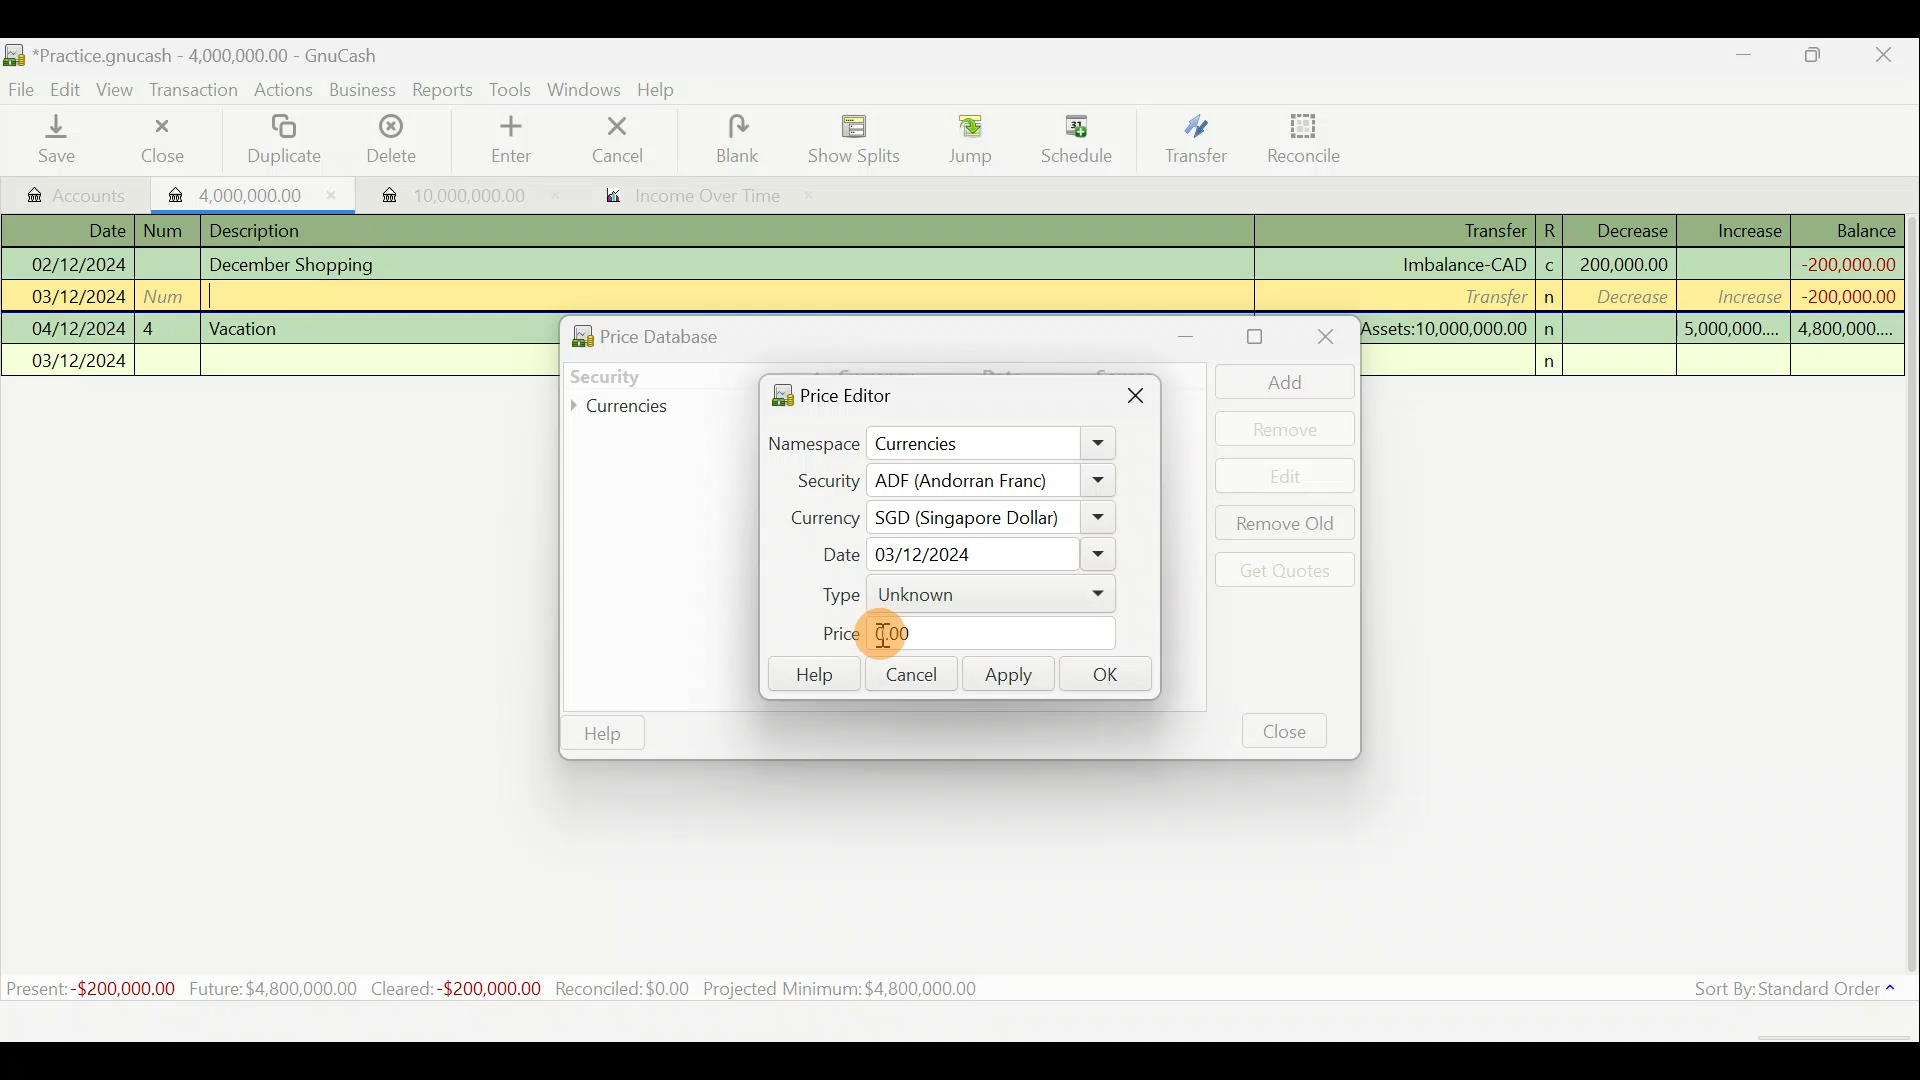 Image resolution: width=1920 pixels, height=1080 pixels. What do you see at coordinates (752, 139) in the screenshot?
I see `blank` at bounding box center [752, 139].